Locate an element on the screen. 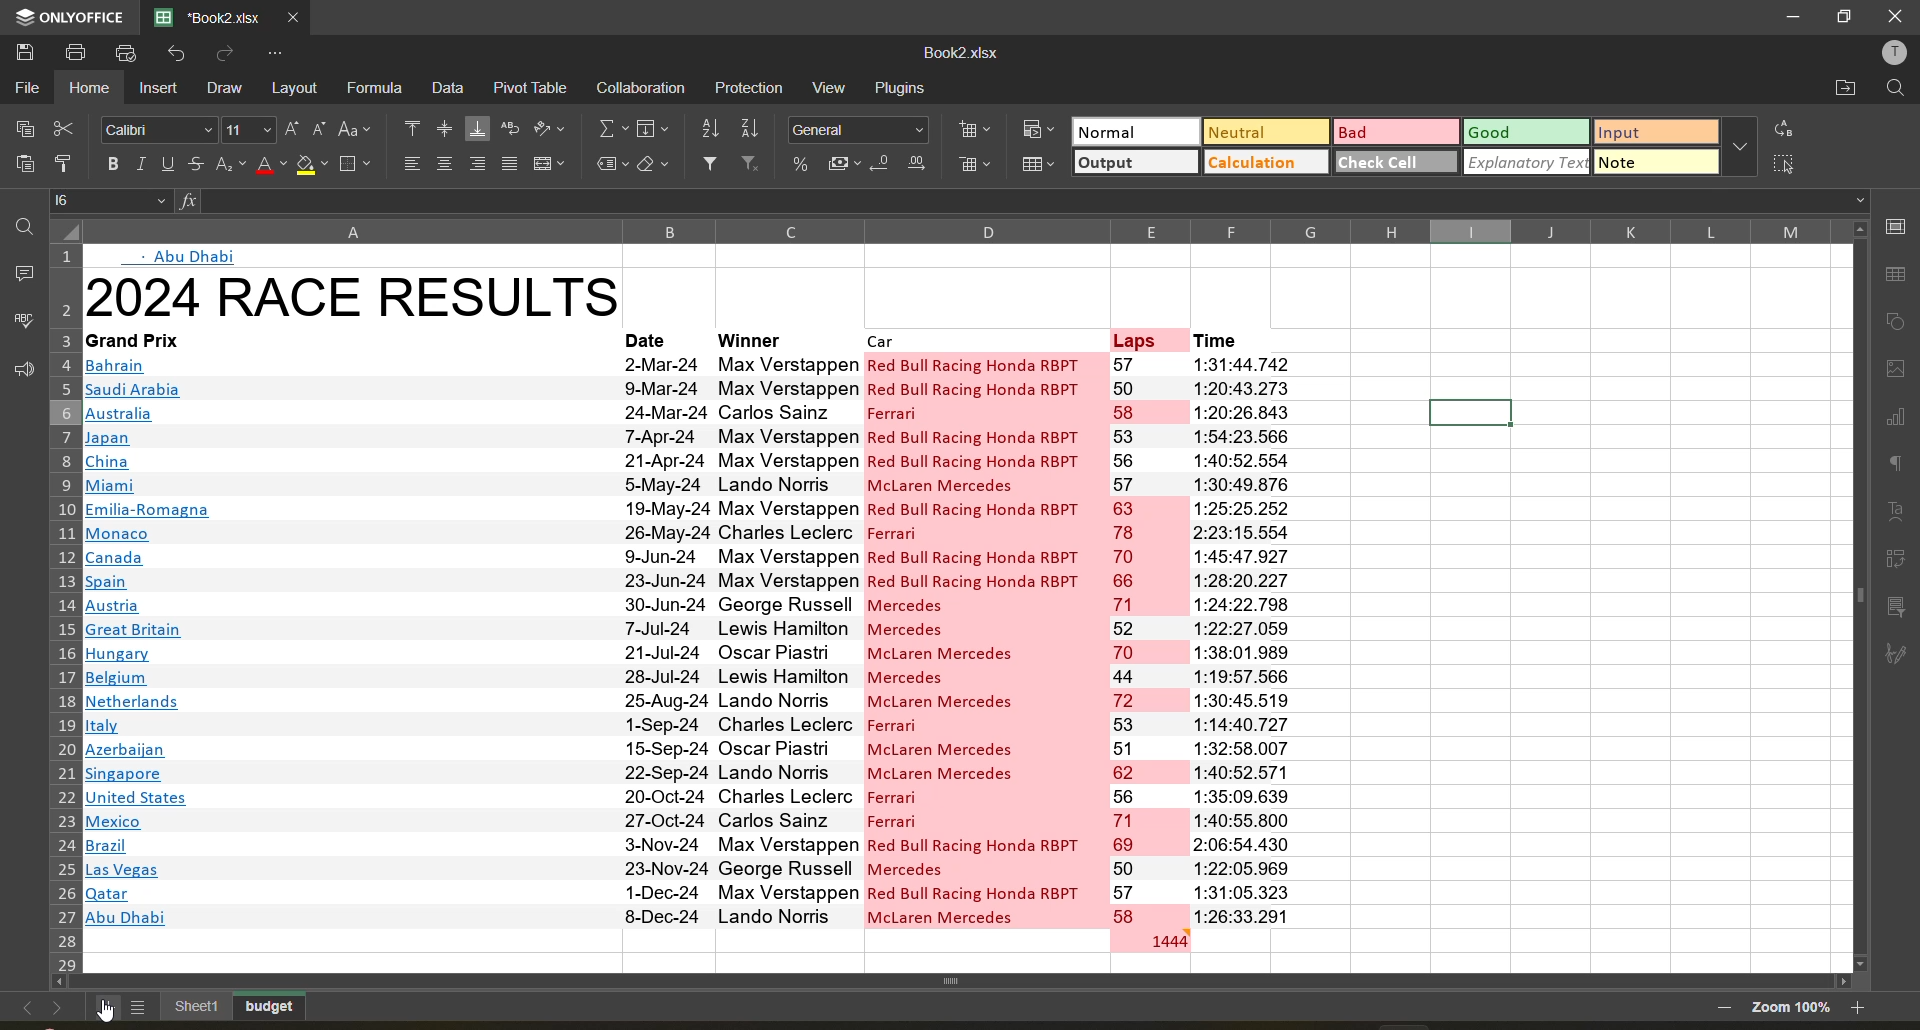 Image resolution: width=1920 pixels, height=1030 pixels. cut is located at coordinates (64, 130).